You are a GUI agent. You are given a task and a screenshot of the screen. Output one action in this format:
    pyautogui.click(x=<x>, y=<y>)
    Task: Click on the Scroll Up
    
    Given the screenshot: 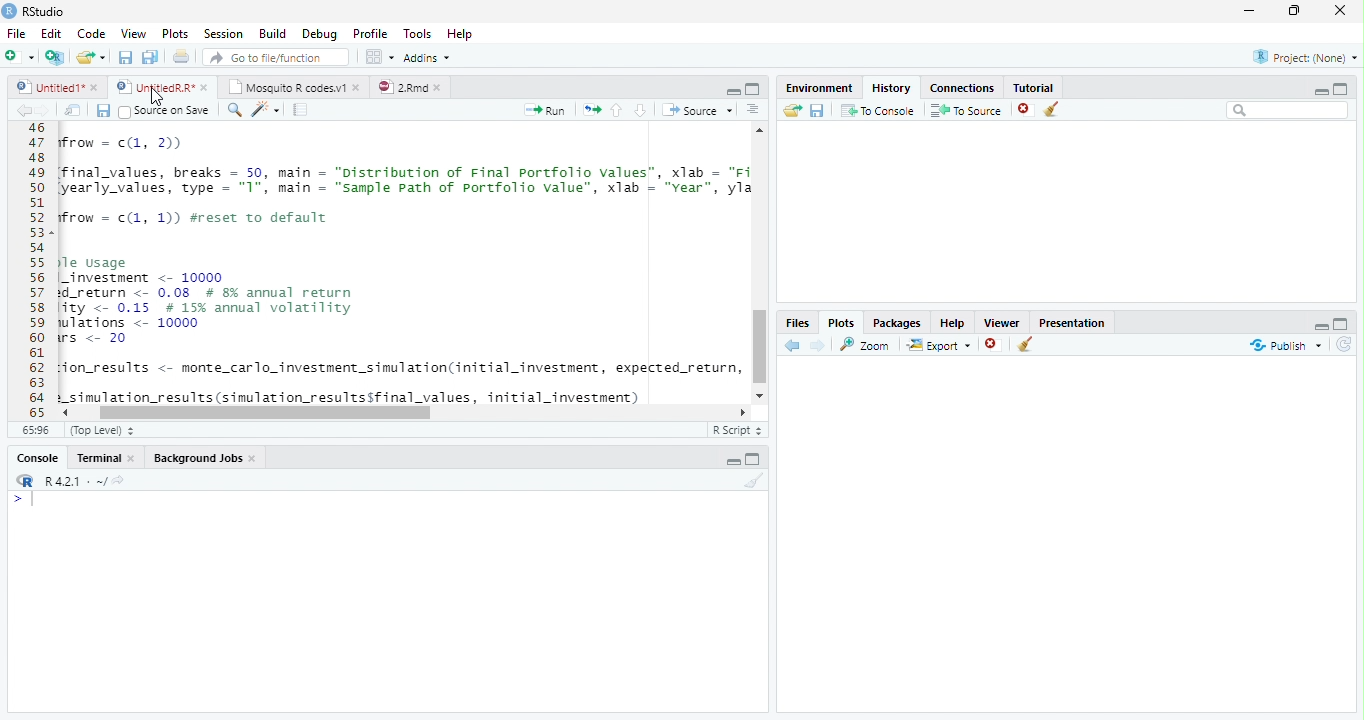 What is the action you would take?
    pyautogui.click(x=760, y=132)
    